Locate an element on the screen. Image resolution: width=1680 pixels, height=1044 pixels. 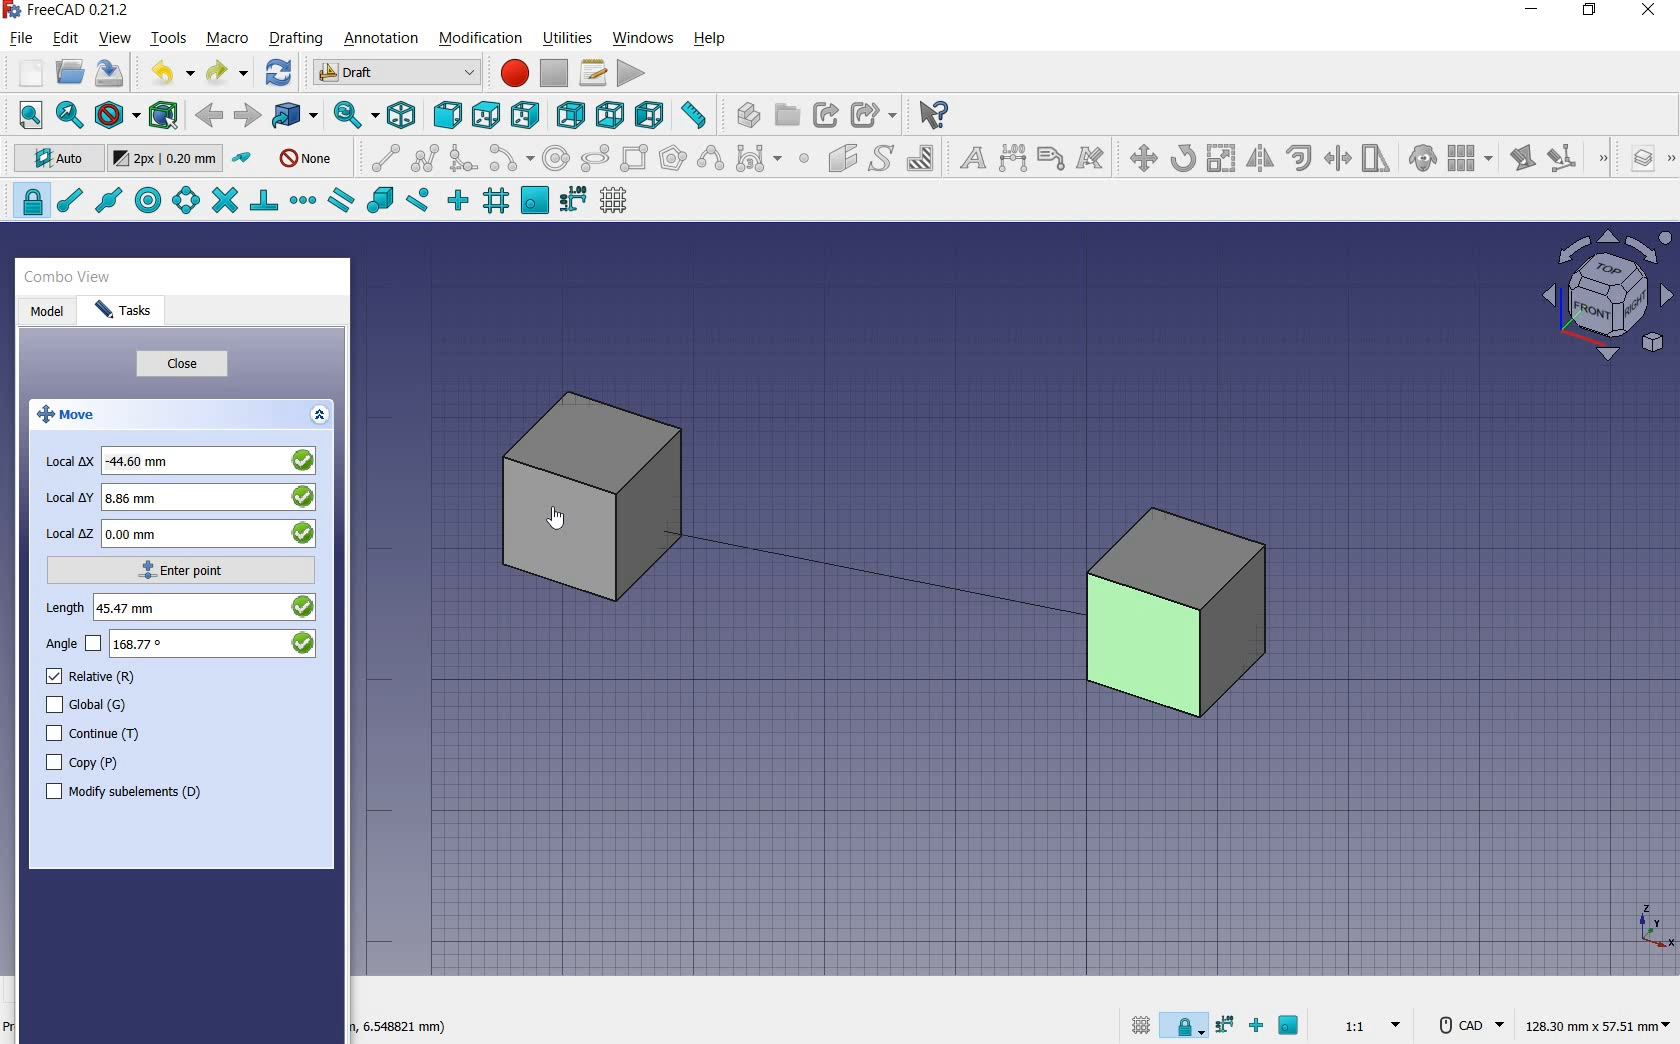
subelement highlight is located at coordinates (1562, 160).